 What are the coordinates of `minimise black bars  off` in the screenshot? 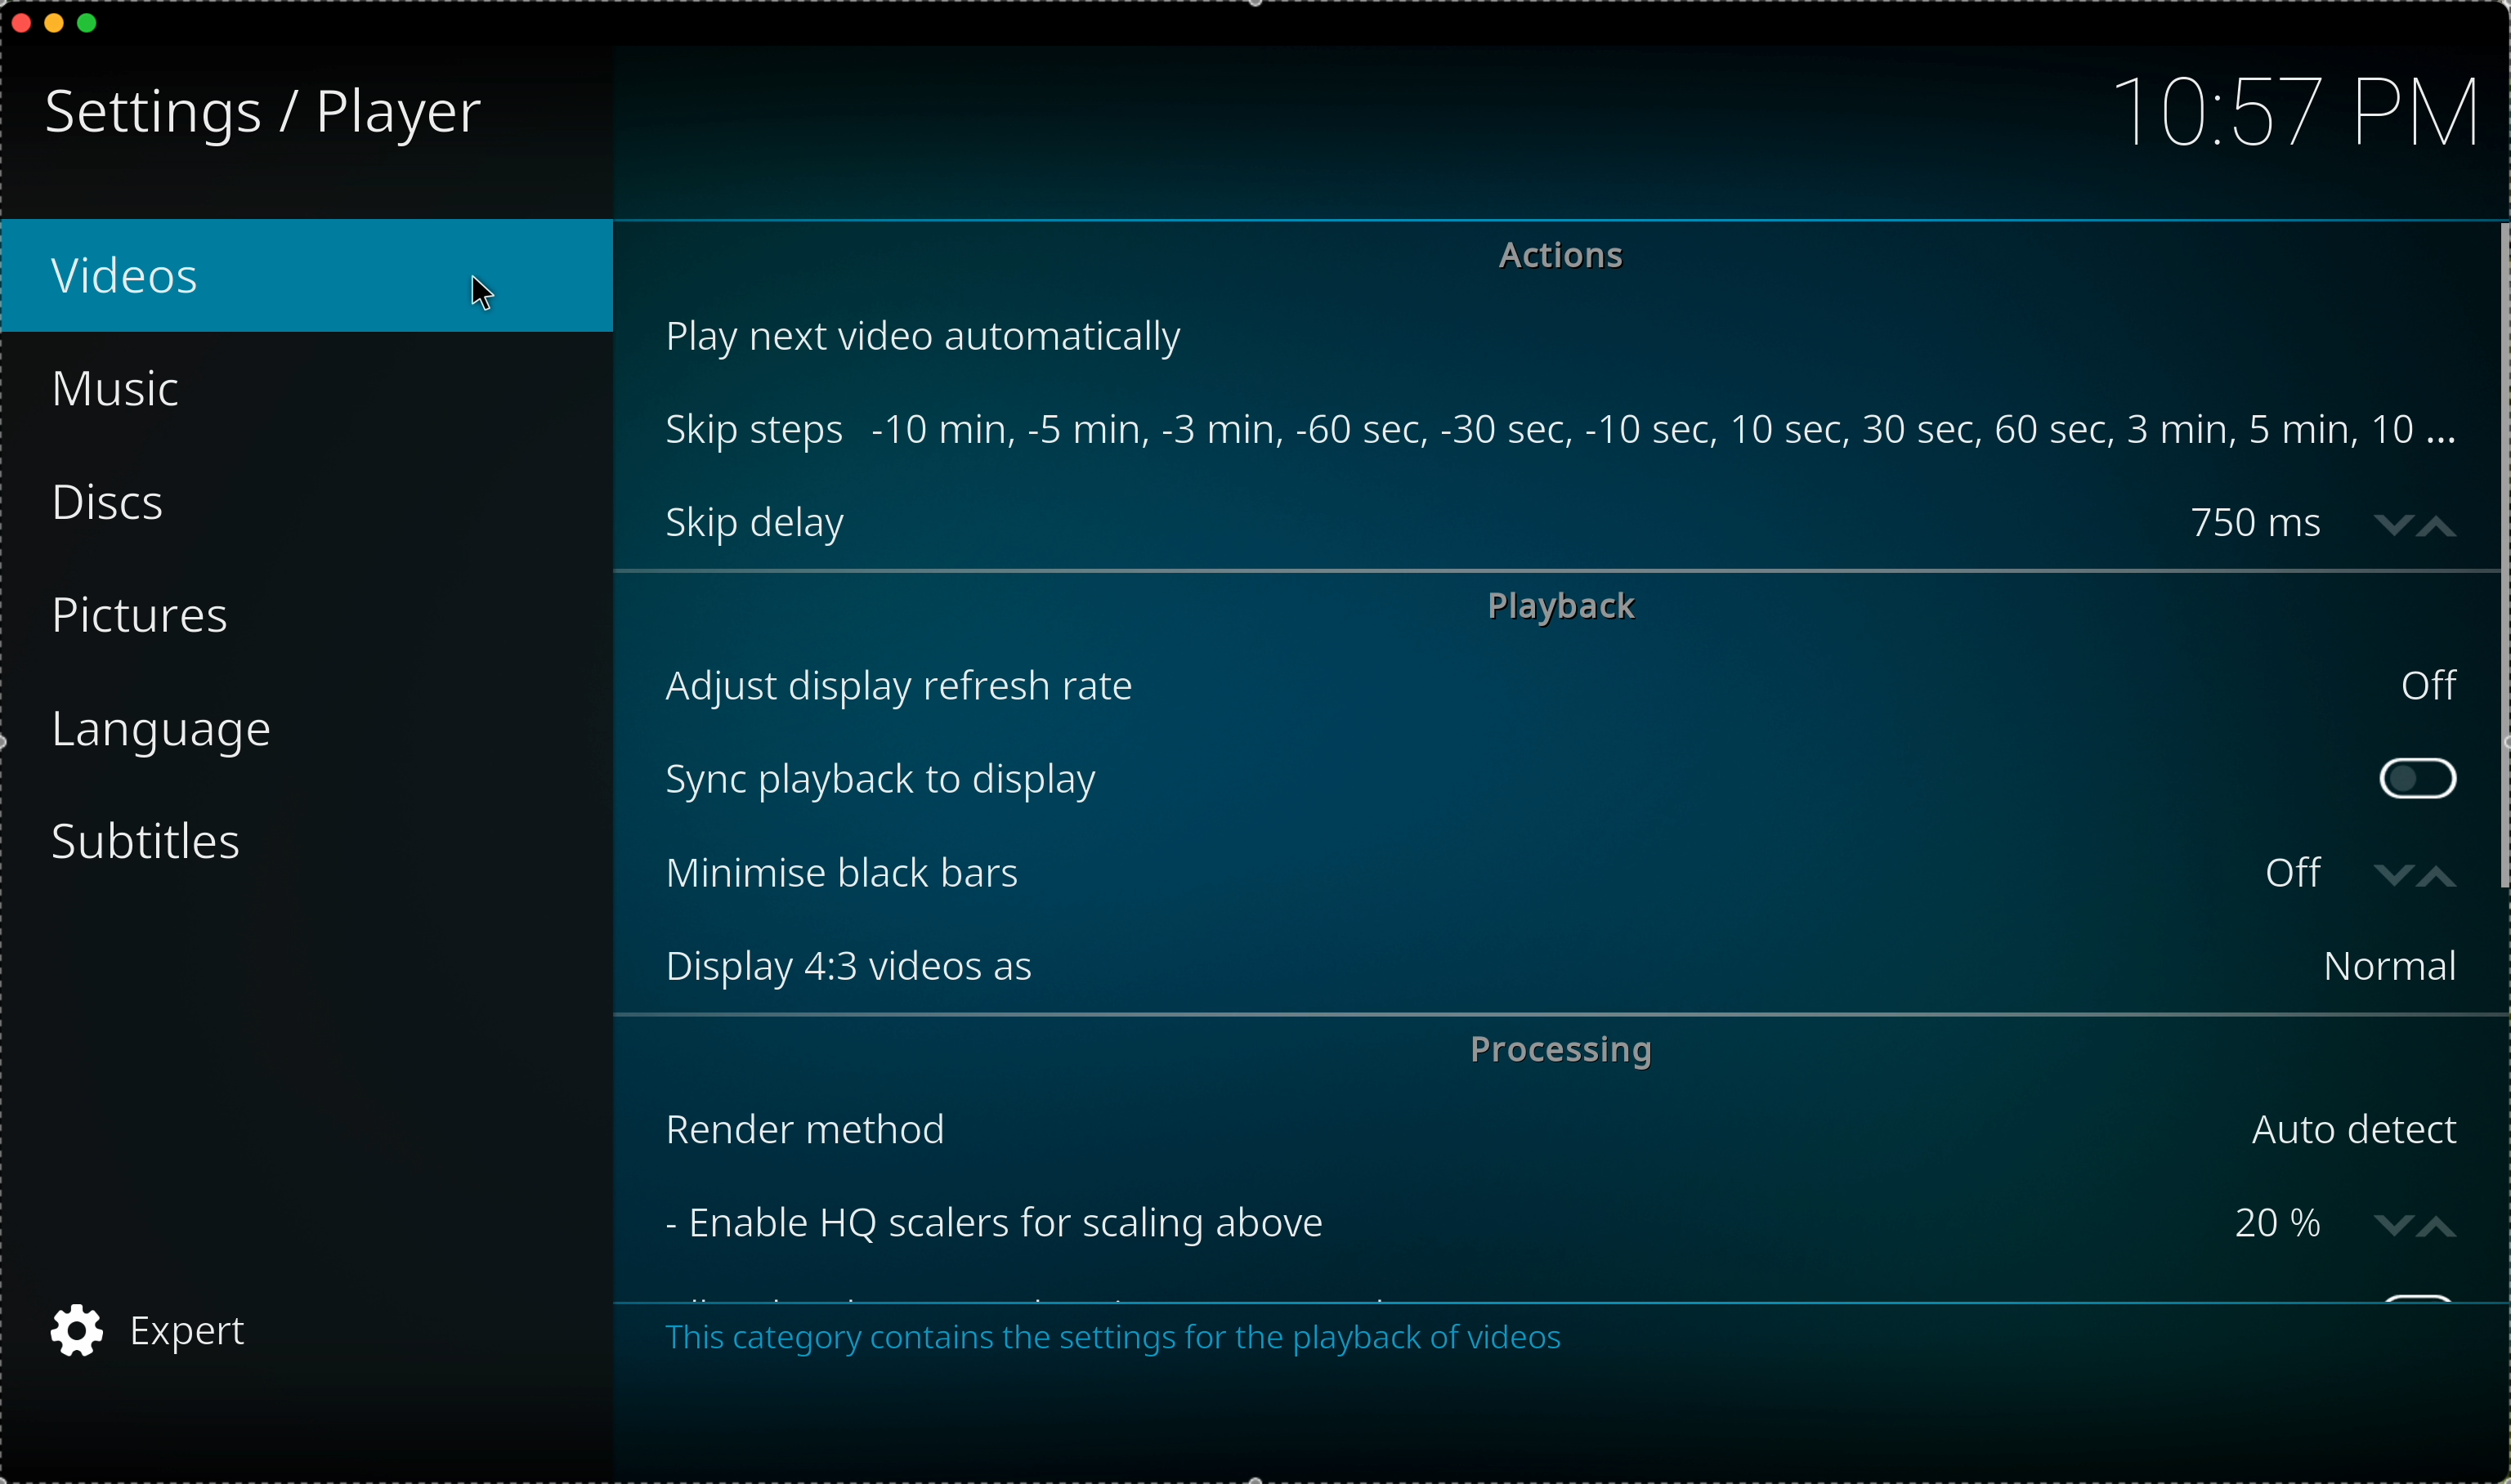 It's located at (1495, 875).